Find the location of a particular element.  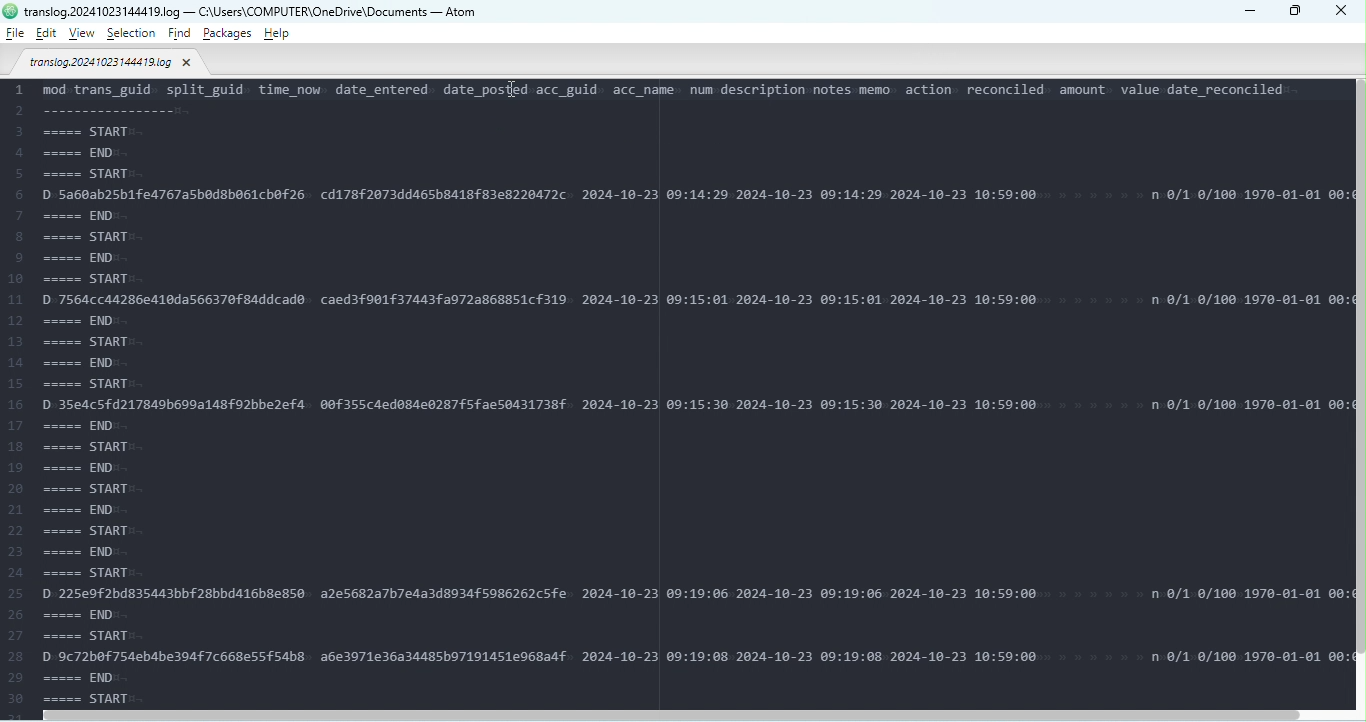

File content - The code appears to be related to data entries or logs, possibly from a database or system process. It includes elements like:  START/END: Markers indicating the beginning and end of a data record. GUIDs (Globally Unique Identifiers): Long strings of characters that uniquely identify each record. Timestamps: Dates and times associated with the records, such as 2024-10-23 09:14:29. Counters/Indexes: Values like "n 0/1 100" or "0/1 100", which might indicate record numbers or positions. Date Codes: Such as 1970-01-01 00, which might represent default or initial dates.  is located at coordinates (677, 391).